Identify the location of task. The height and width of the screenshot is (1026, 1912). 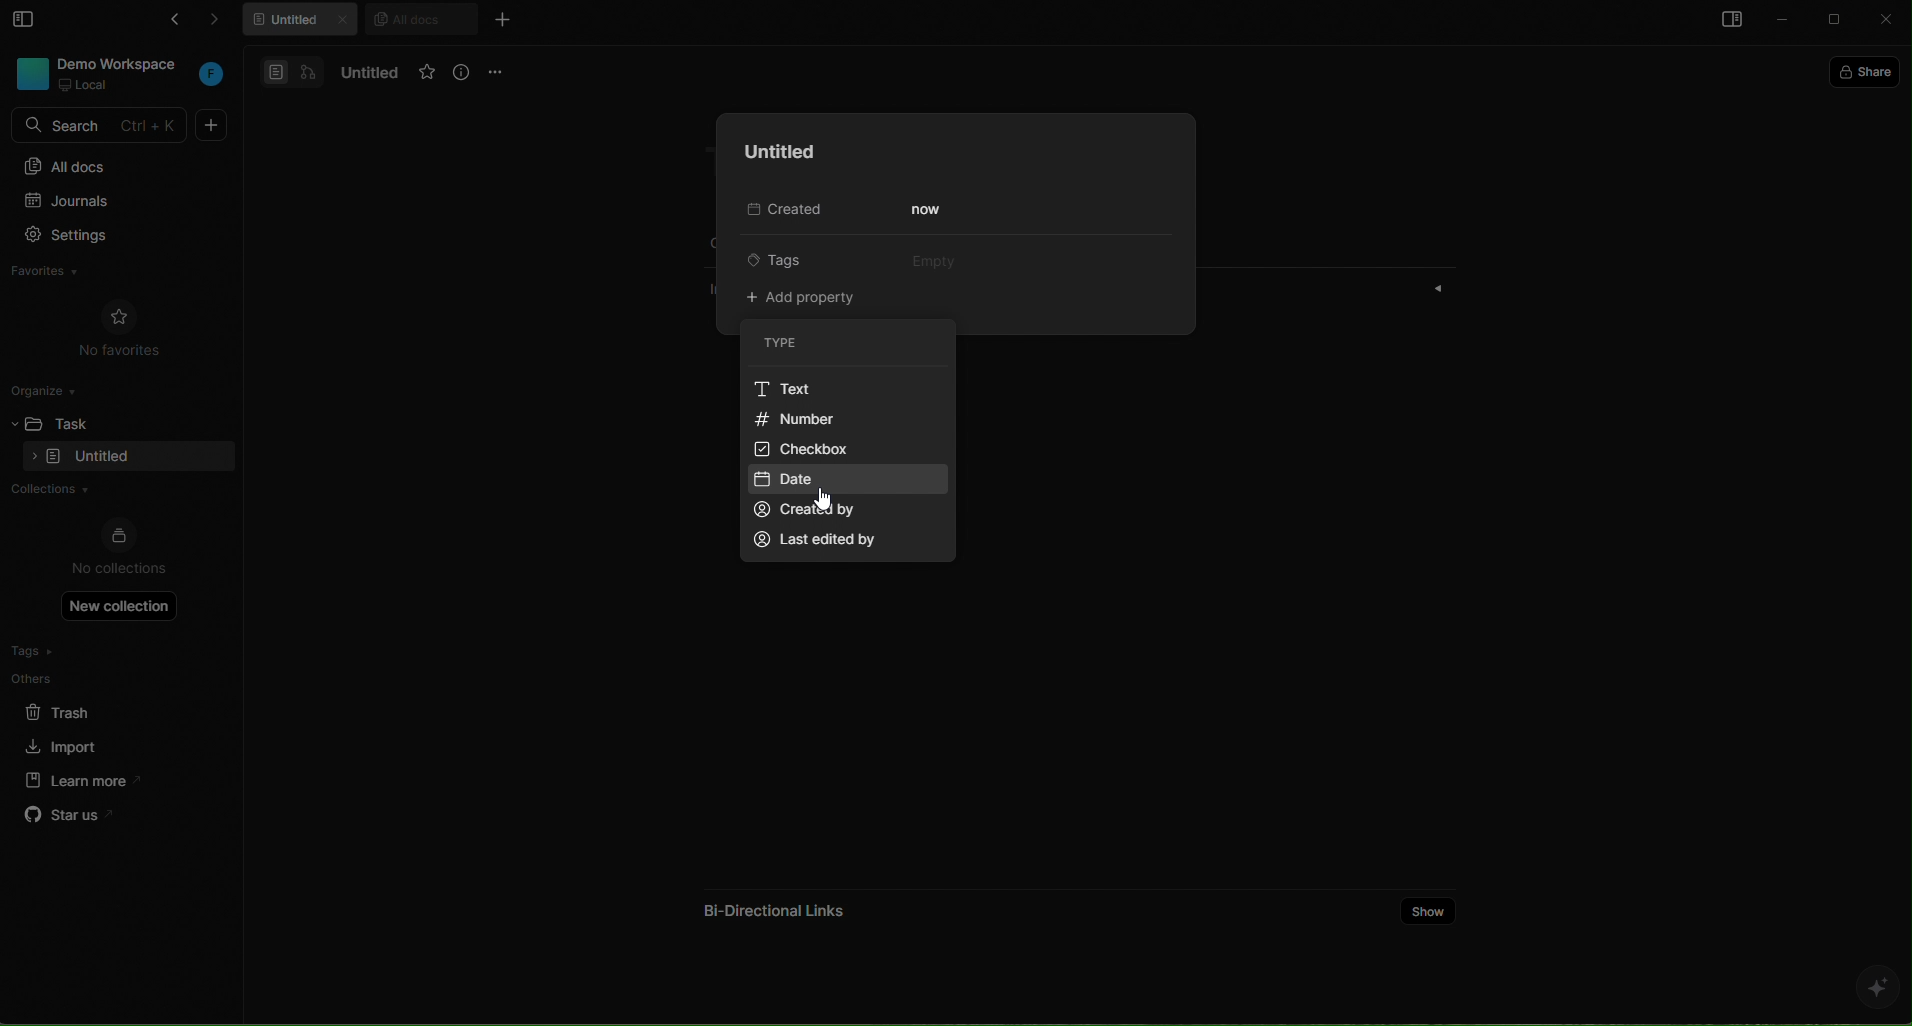
(81, 421).